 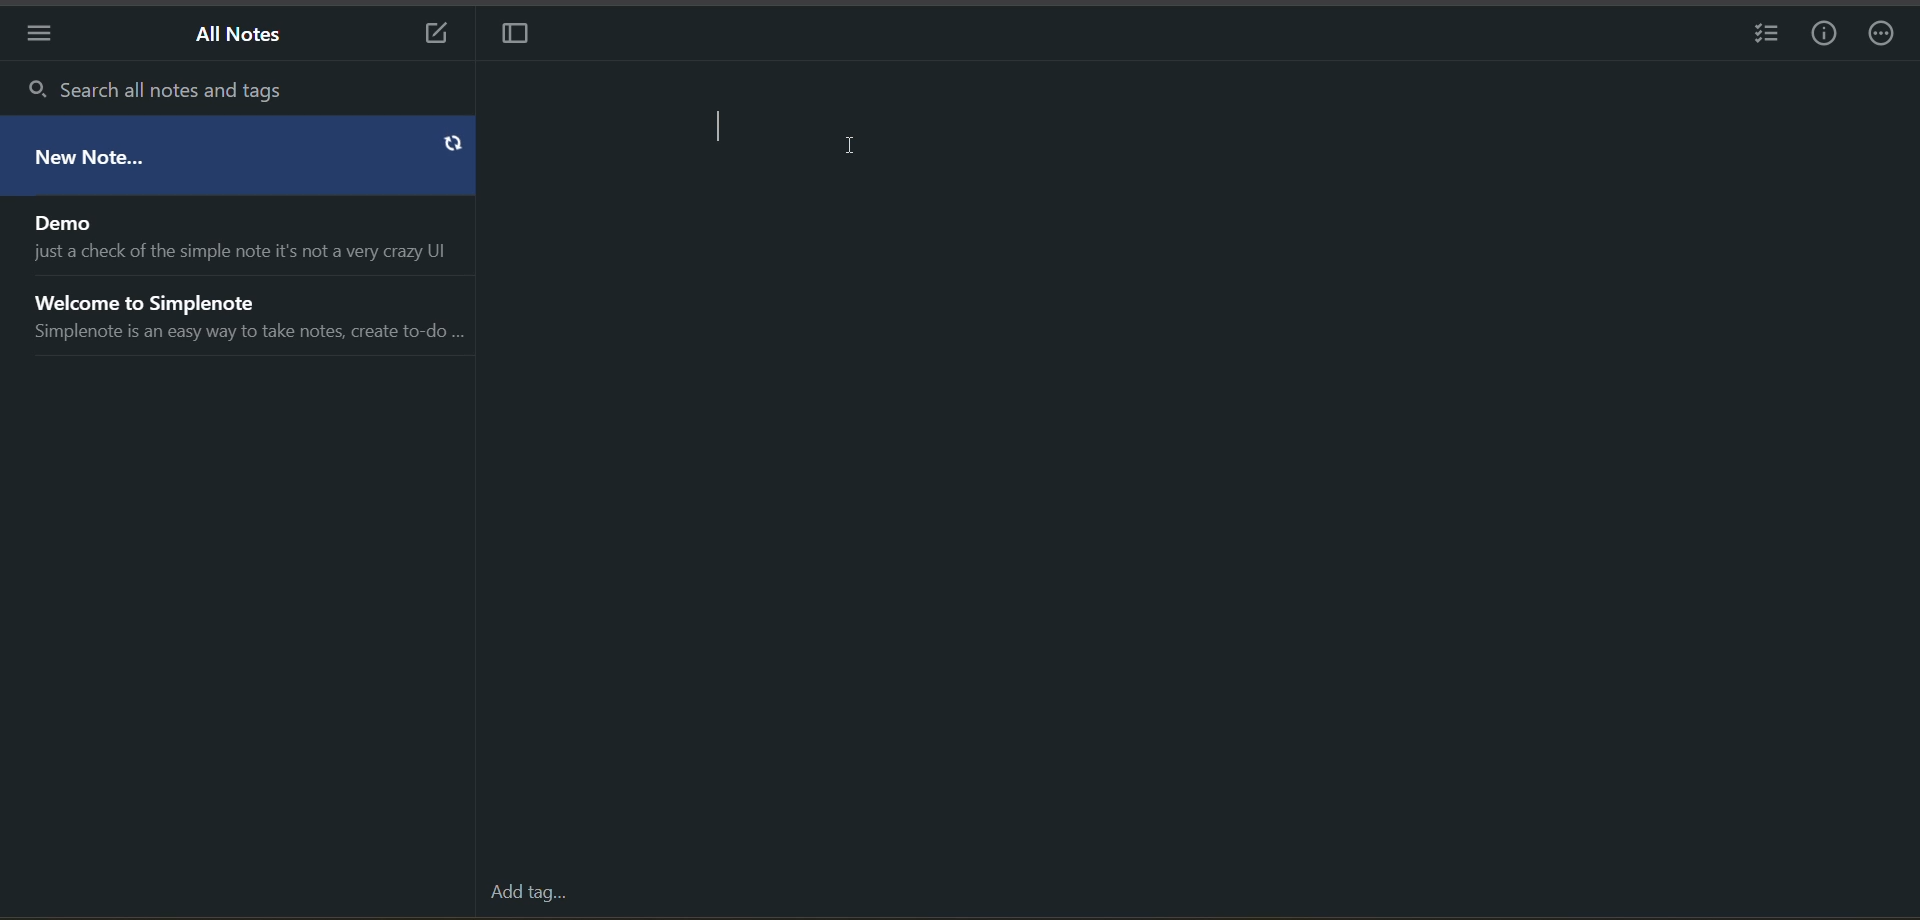 What do you see at coordinates (243, 34) in the screenshot?
I see `all  notes` at bounding box center [243, 34].